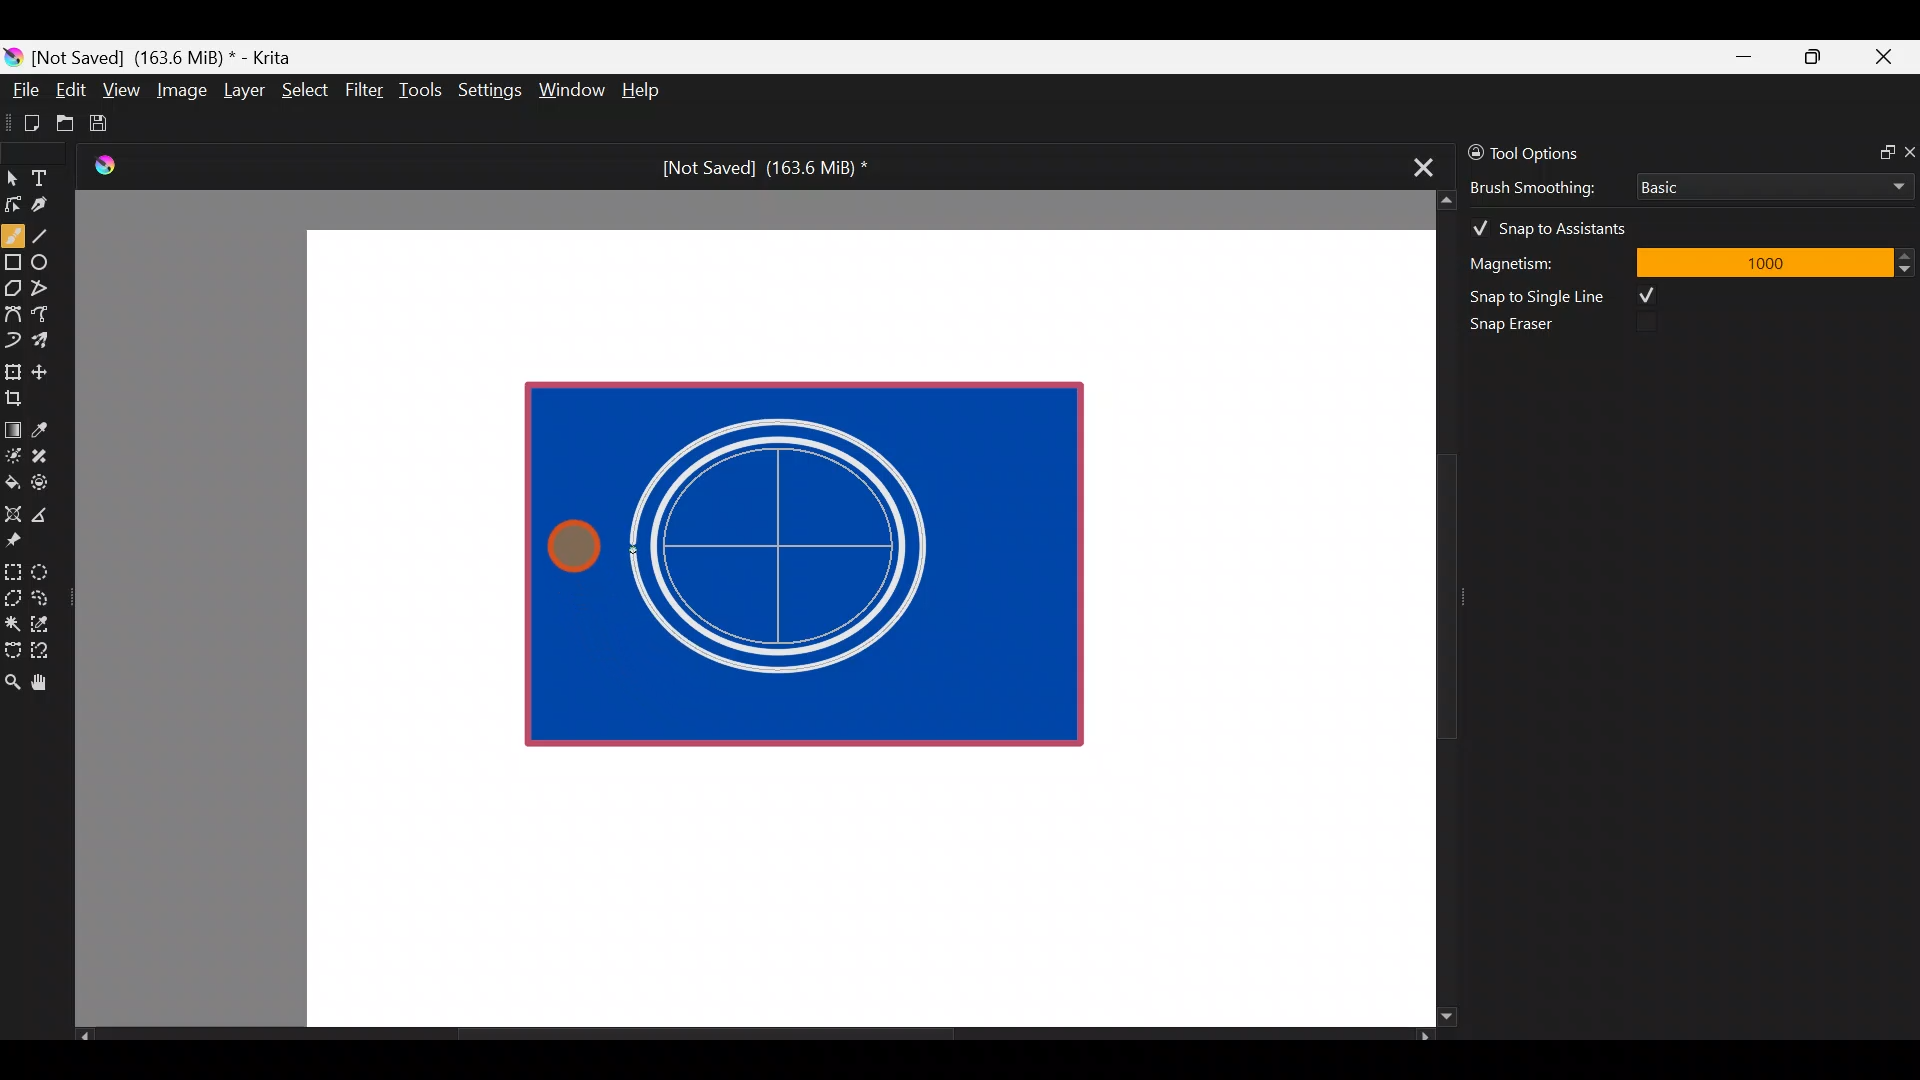 The image size is (1920, 1080). What do you see at coordinates (12, 648) in the screenshot?
I see `Bezier curve selection tool` at bounding box center [12, 648].